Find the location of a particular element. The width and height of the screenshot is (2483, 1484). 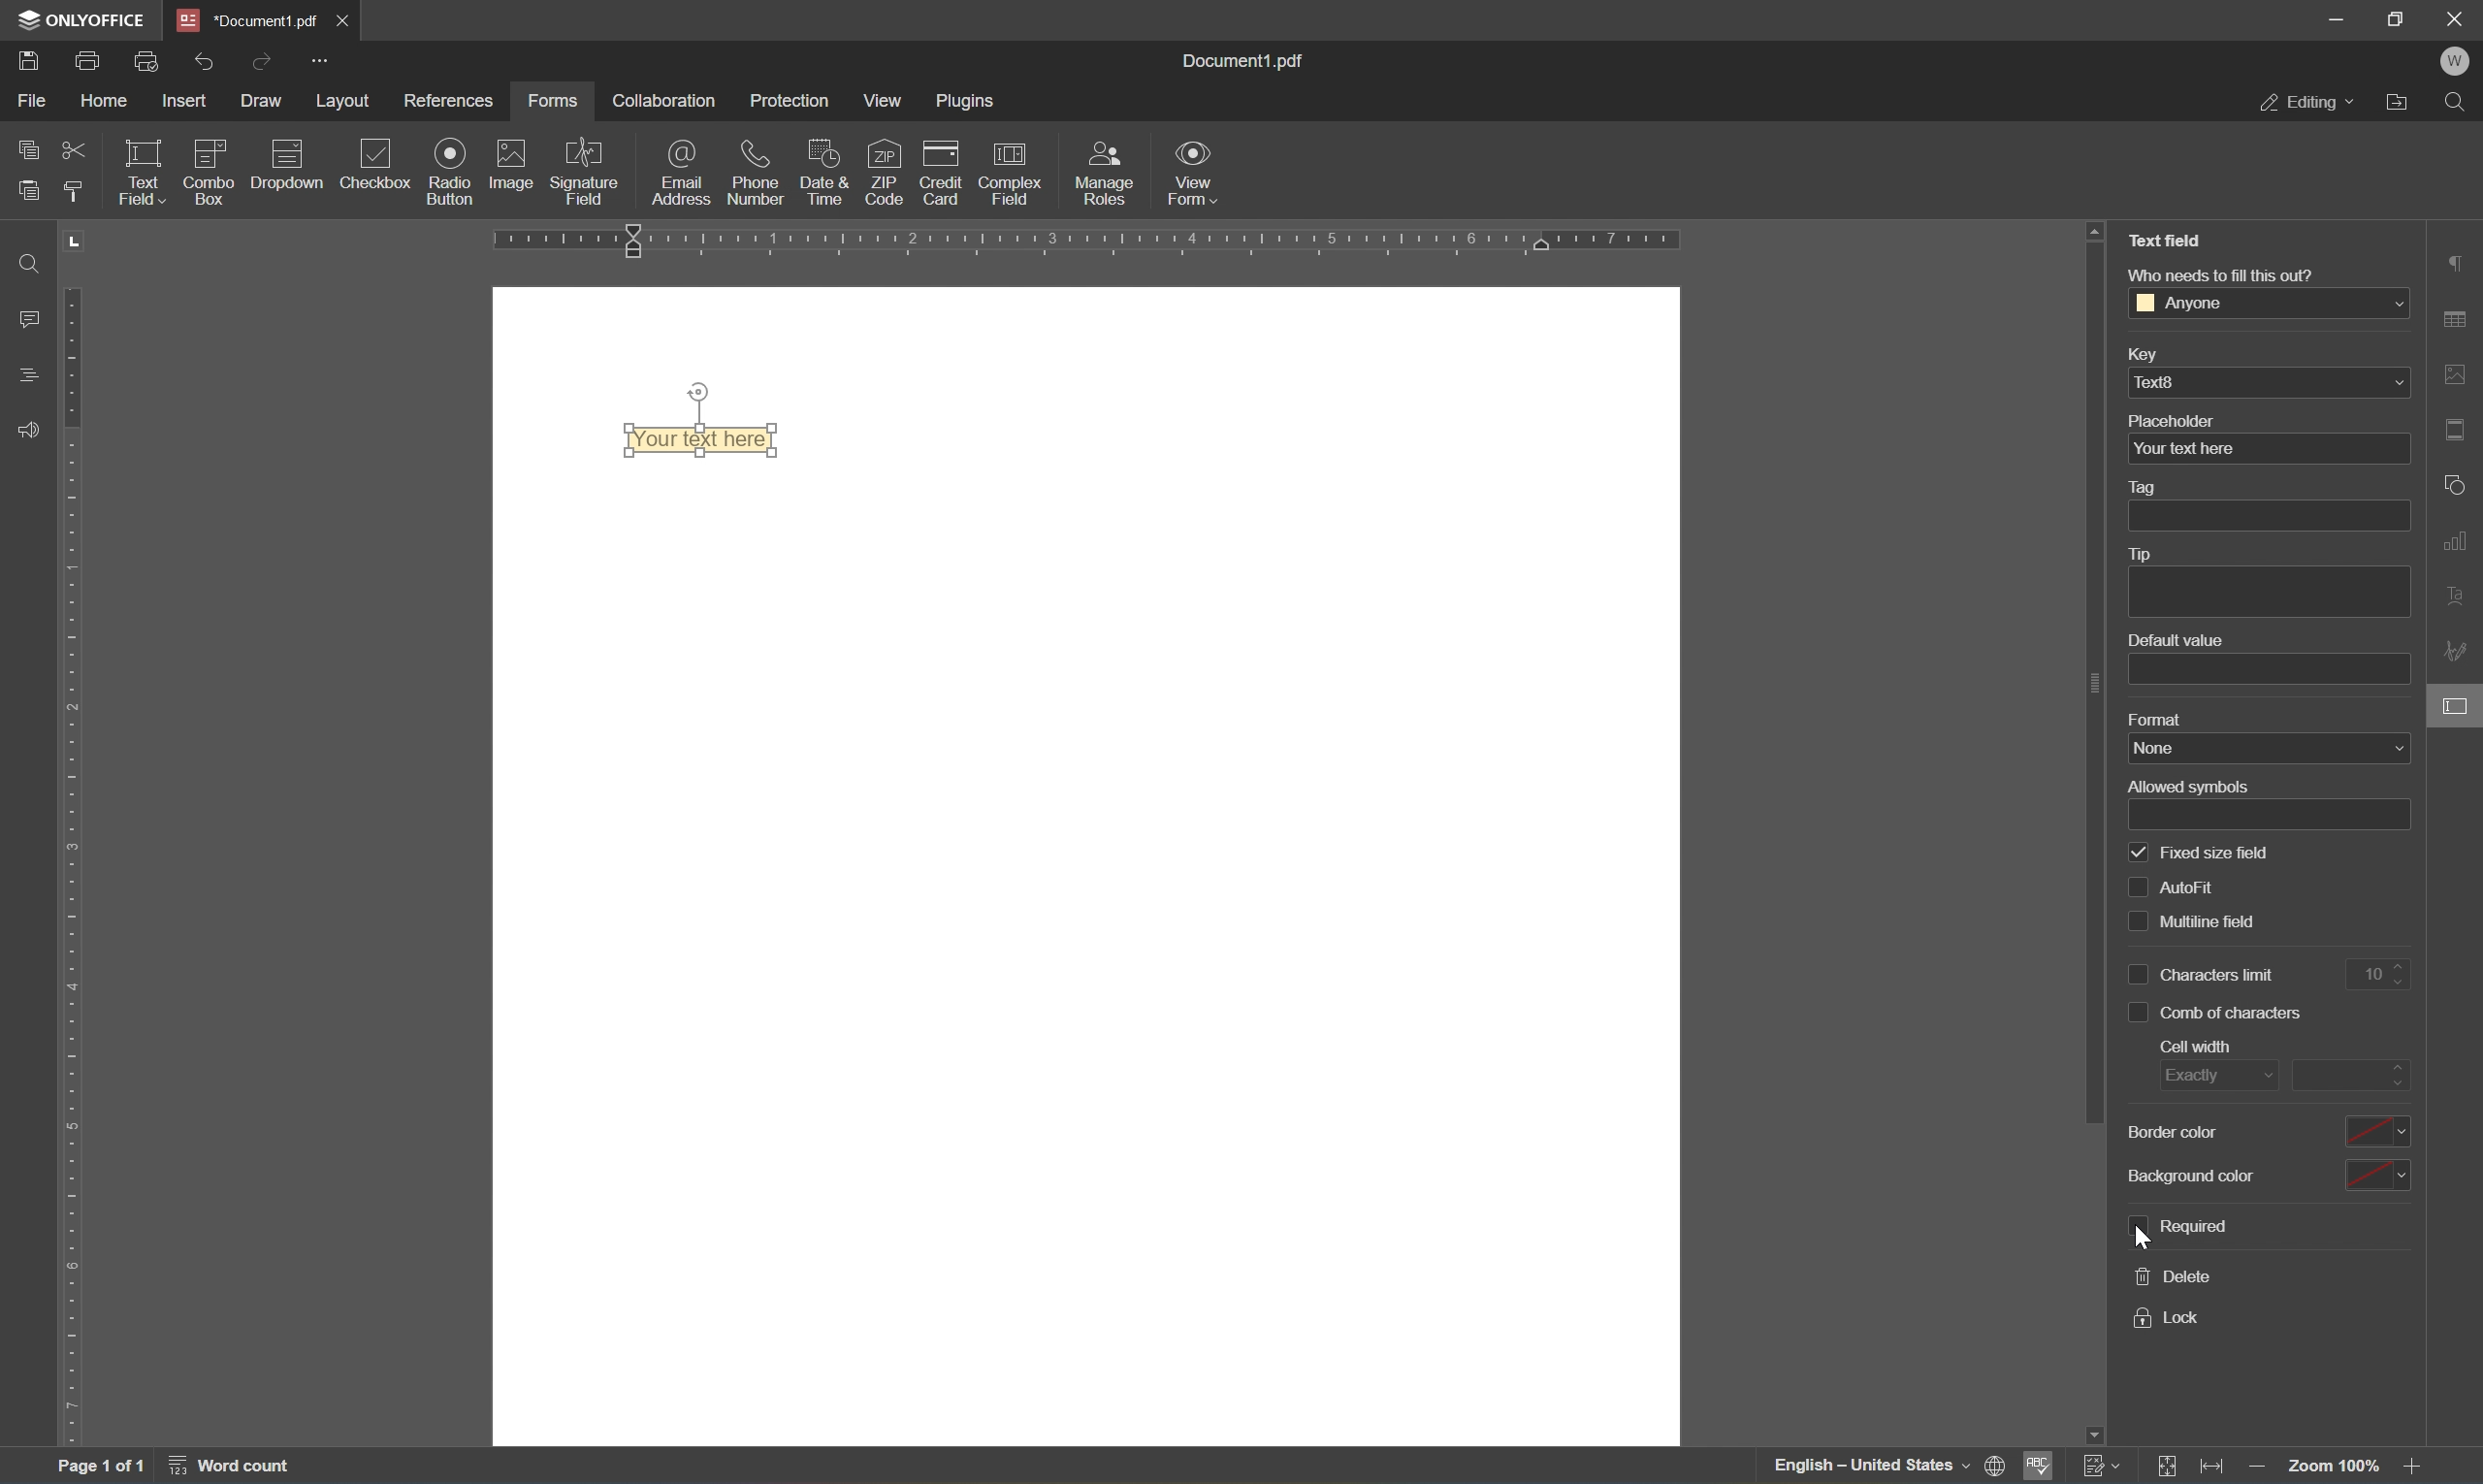

undo is located at coordinates (260, 65).